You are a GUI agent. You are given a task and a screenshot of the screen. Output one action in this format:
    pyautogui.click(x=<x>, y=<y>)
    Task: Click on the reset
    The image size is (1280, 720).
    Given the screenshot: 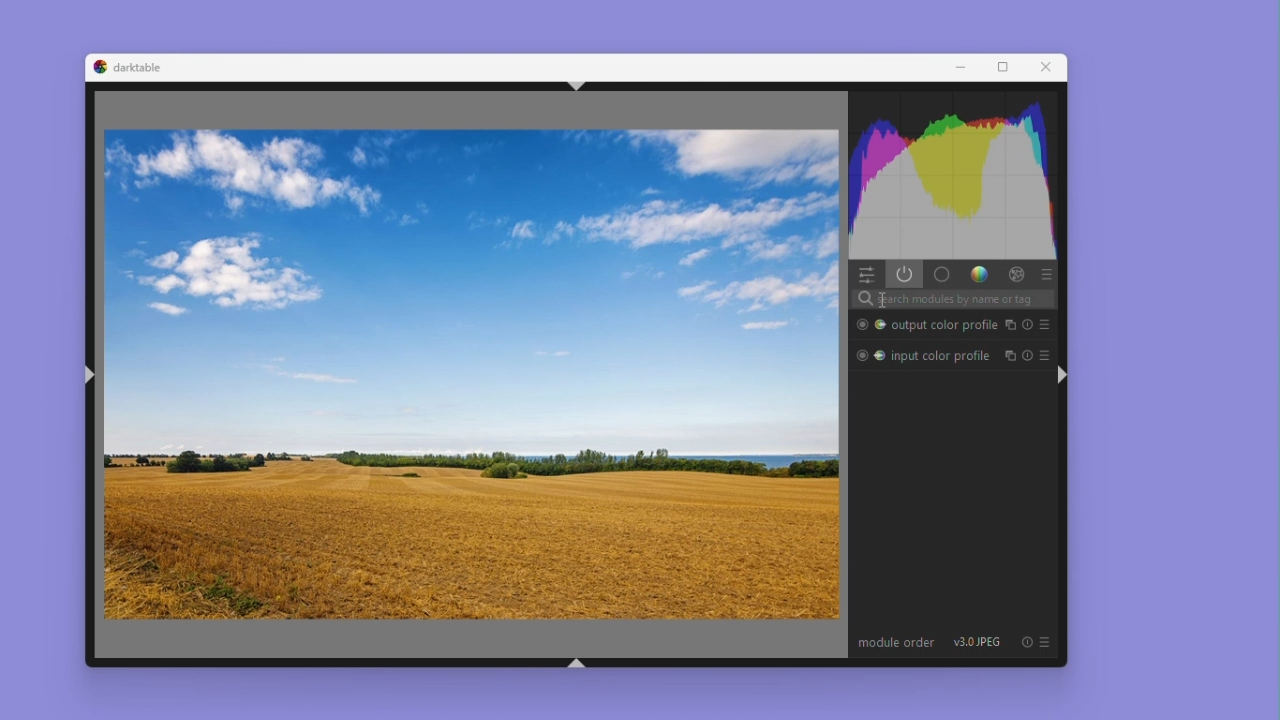 What is the action you would take?
    pyautogui.click(x=1027, y=642)
    